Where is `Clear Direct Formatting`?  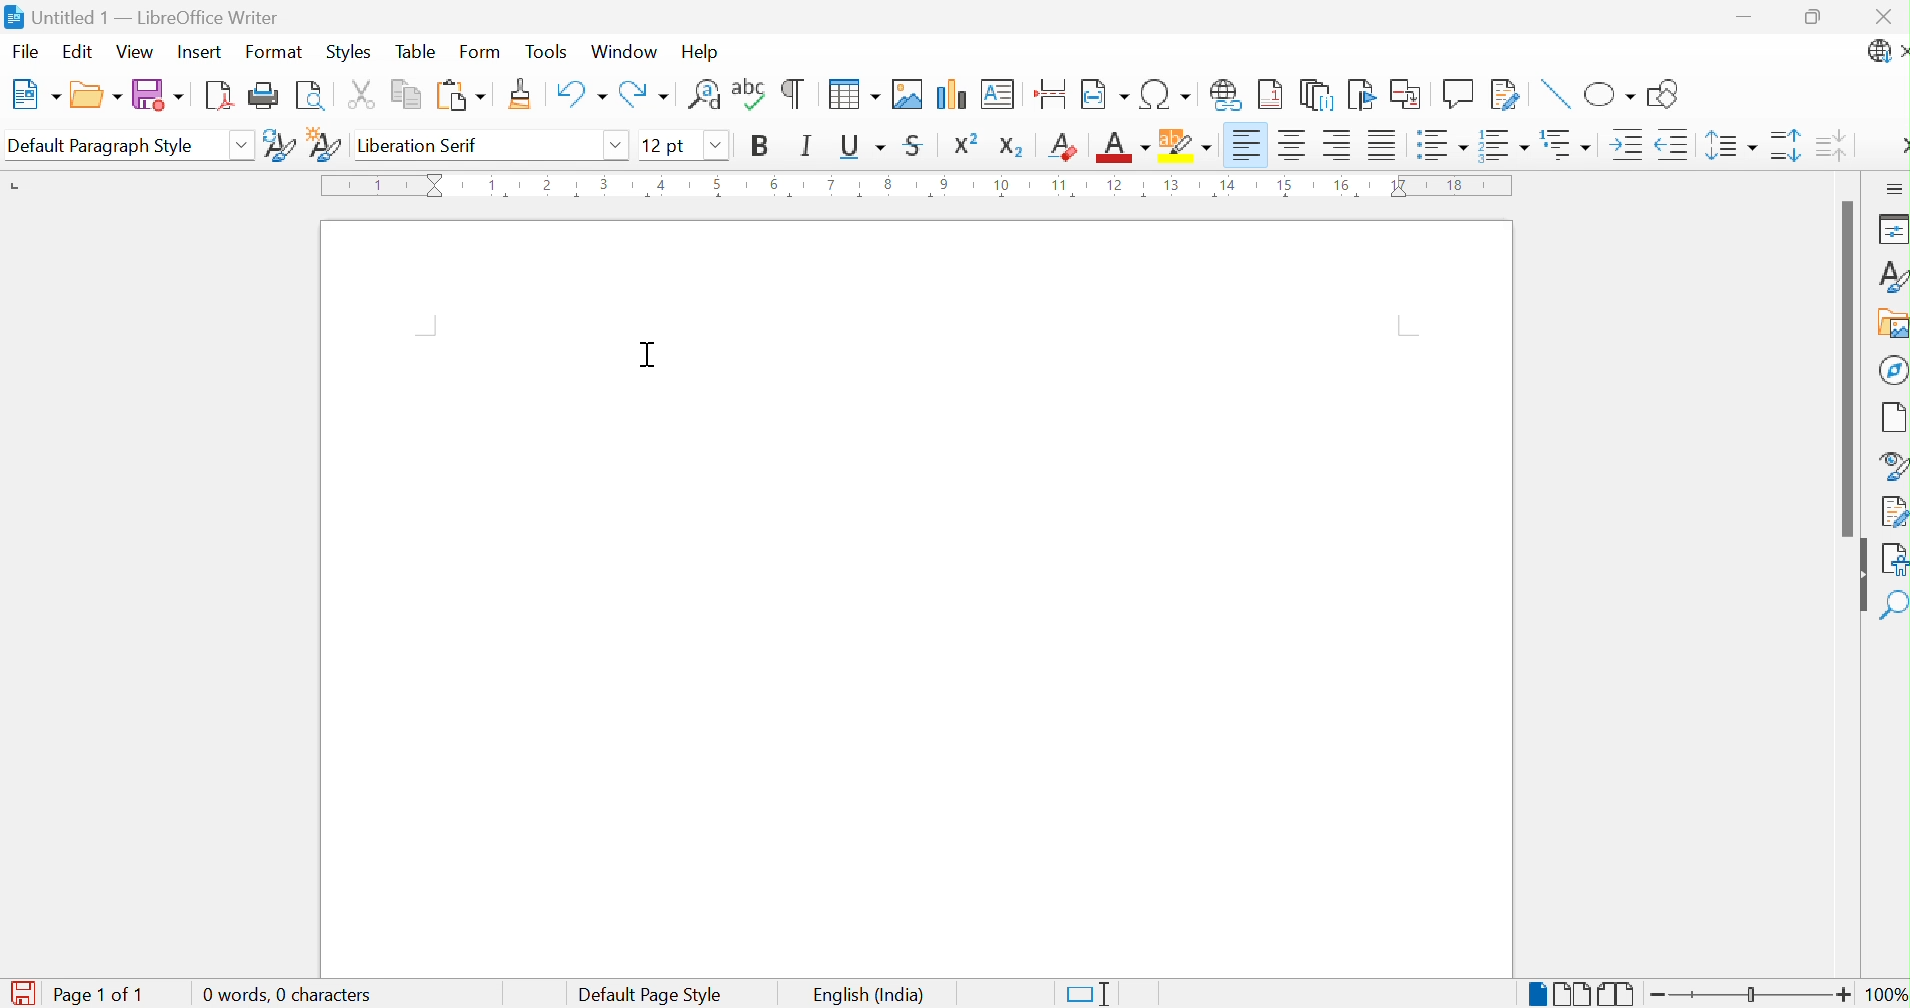
Clear Direct Formatting is located at coordinates (1065, 148).